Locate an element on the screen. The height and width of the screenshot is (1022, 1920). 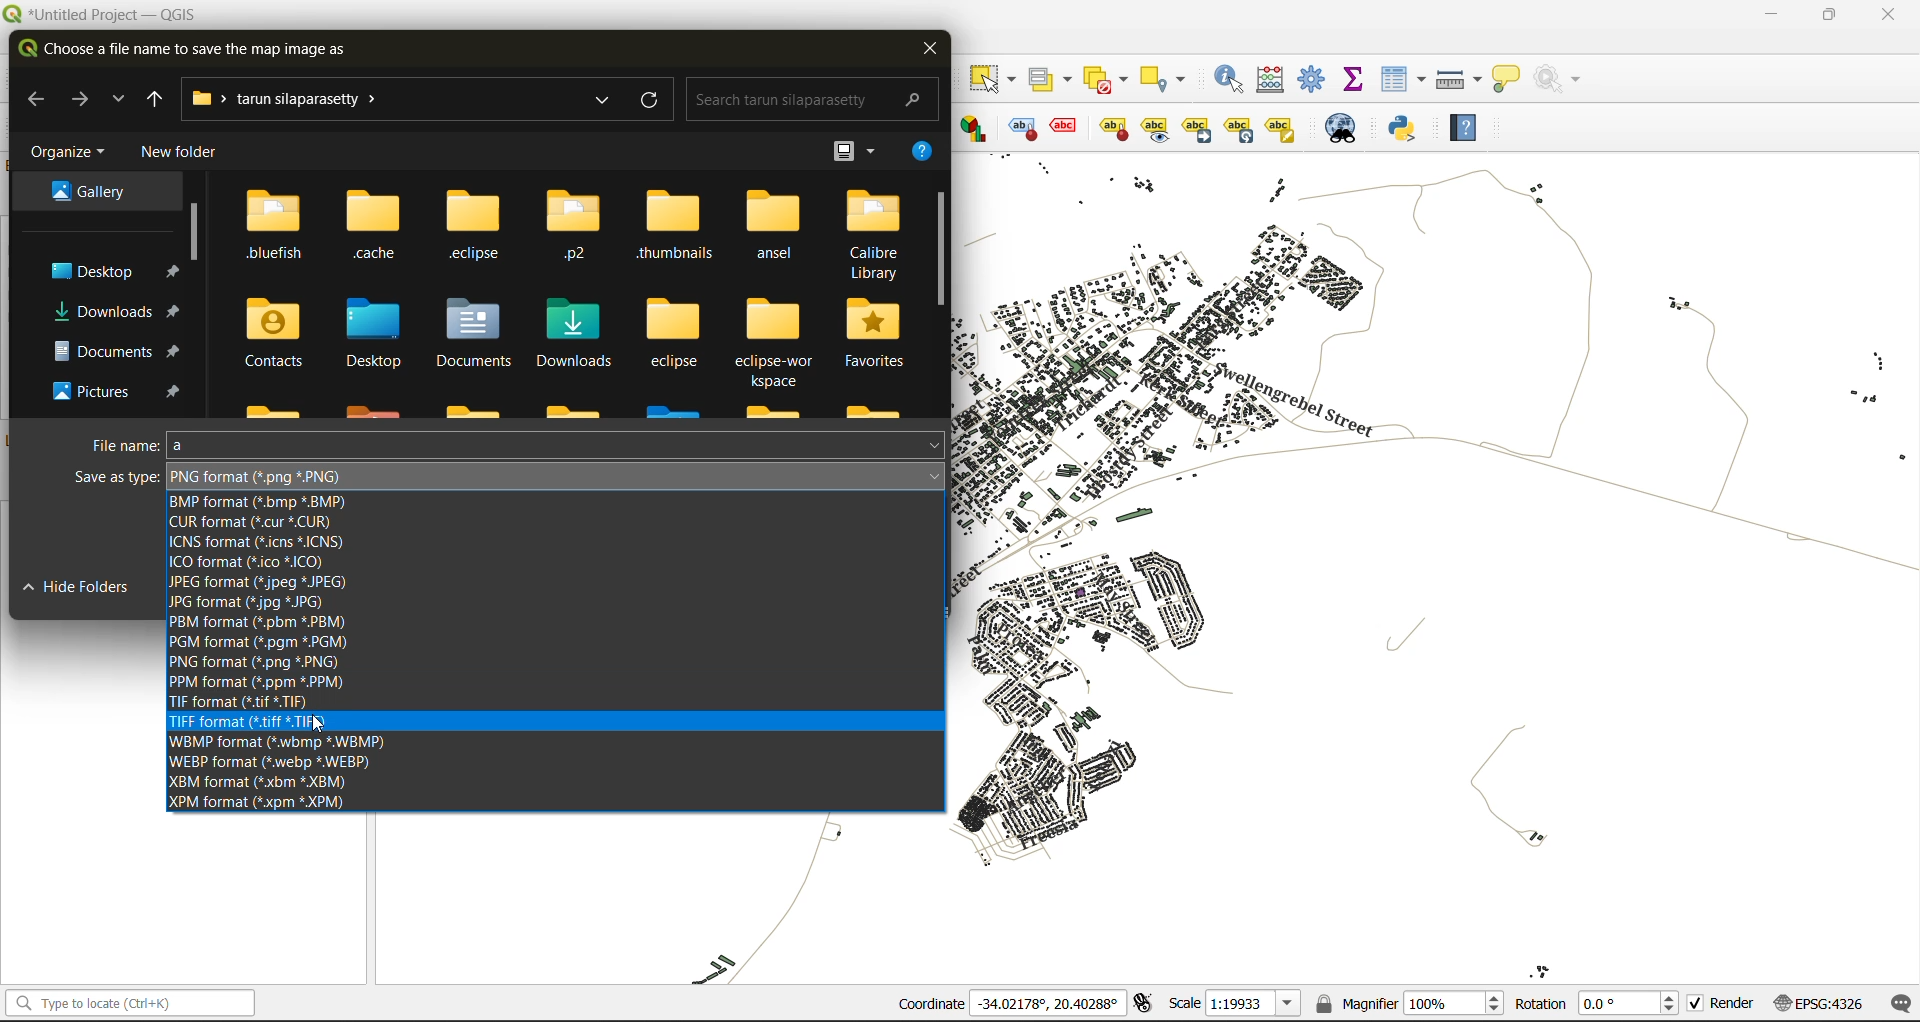
save is located at coordinates (750, 584).